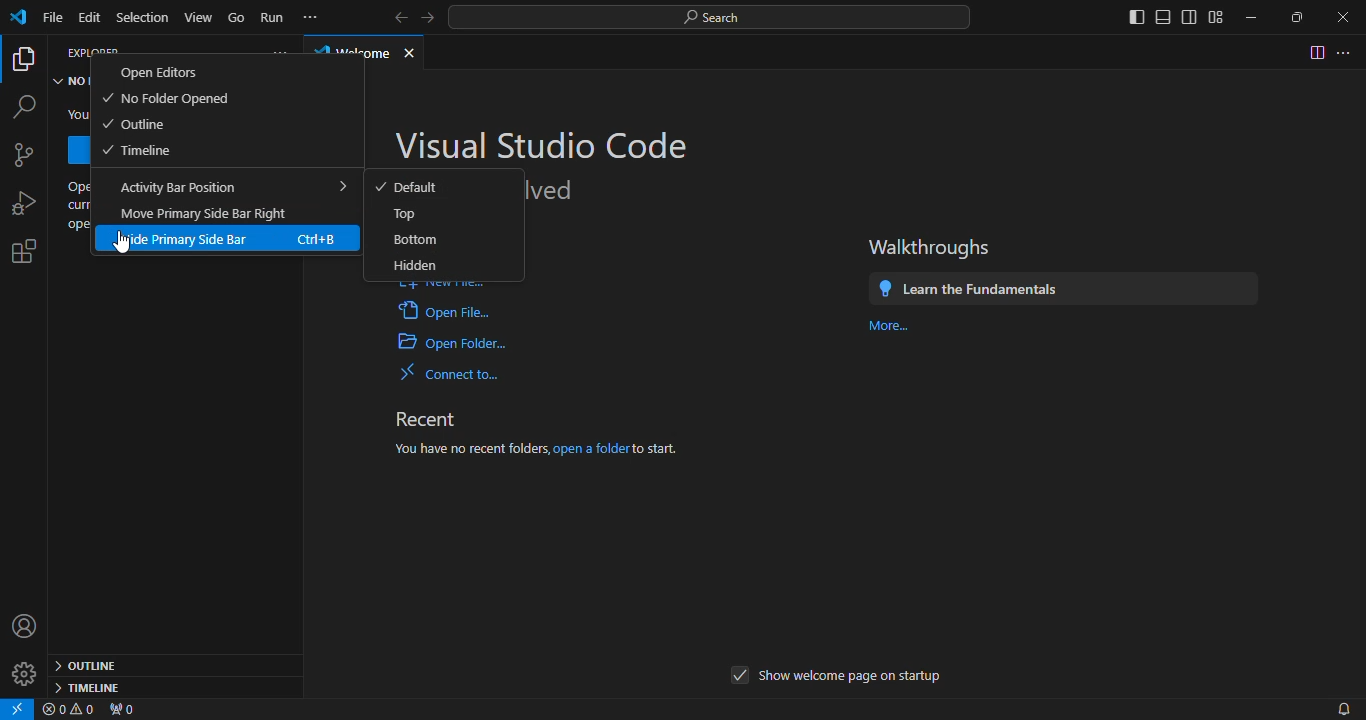 This screenshot has width=1366, height=720. I want to click on minimize, so click(1244, 13).